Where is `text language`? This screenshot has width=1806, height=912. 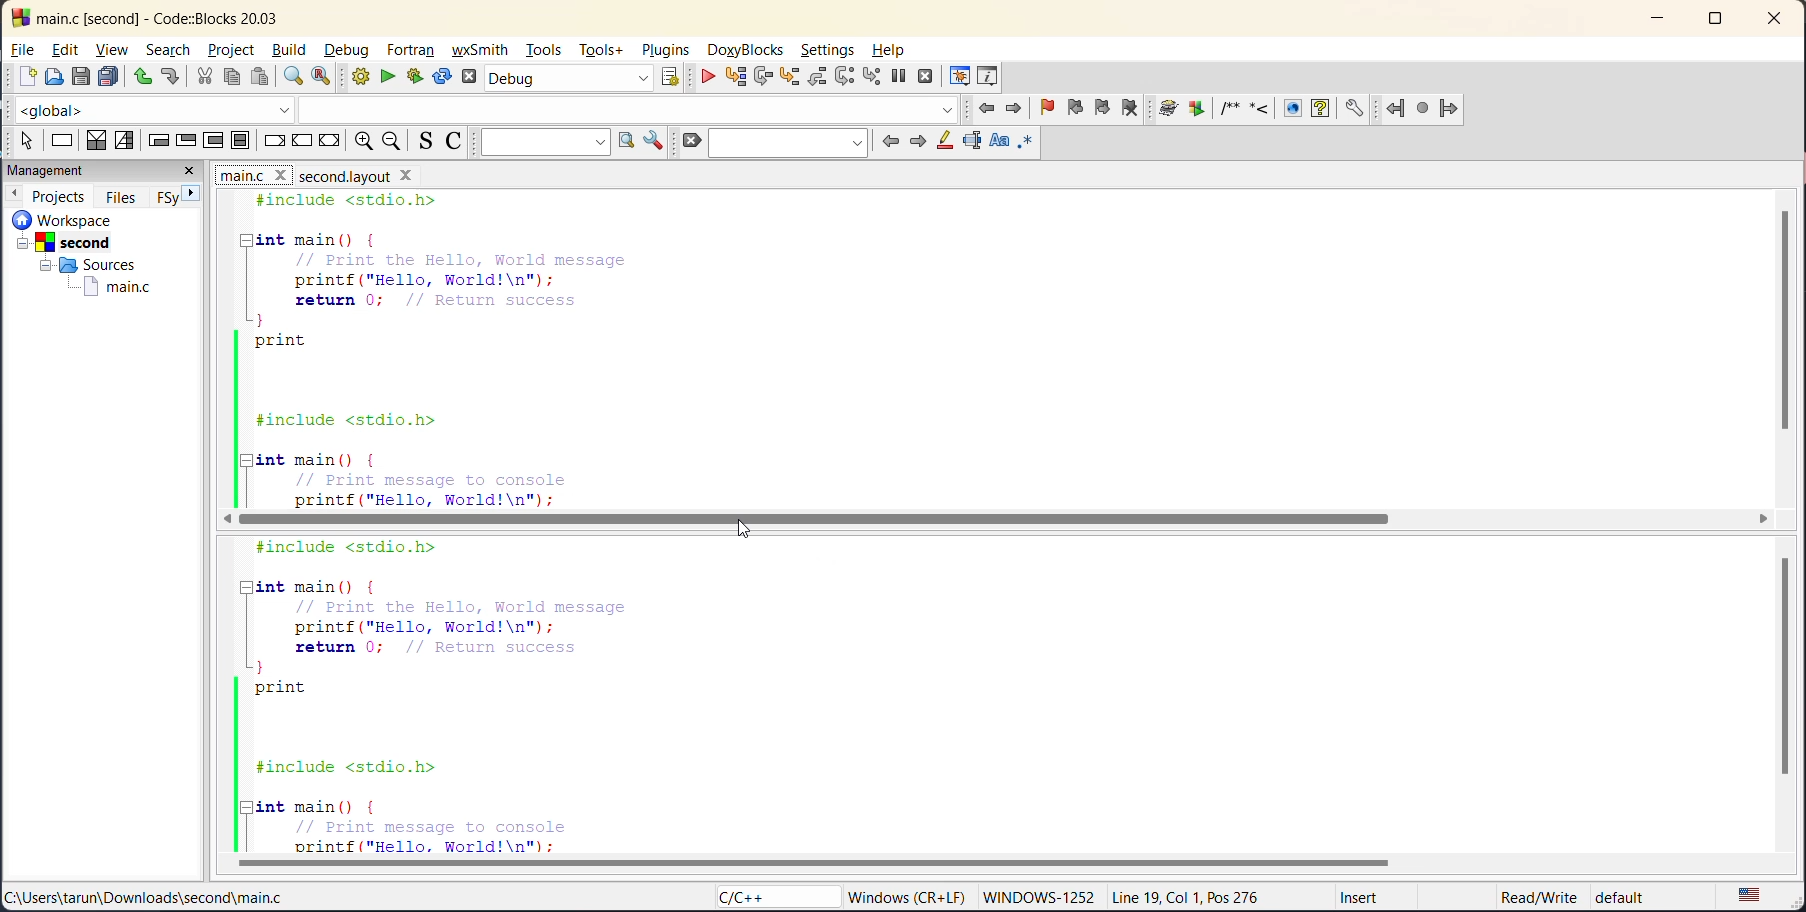 text language is located at coordinates (1752, 896).